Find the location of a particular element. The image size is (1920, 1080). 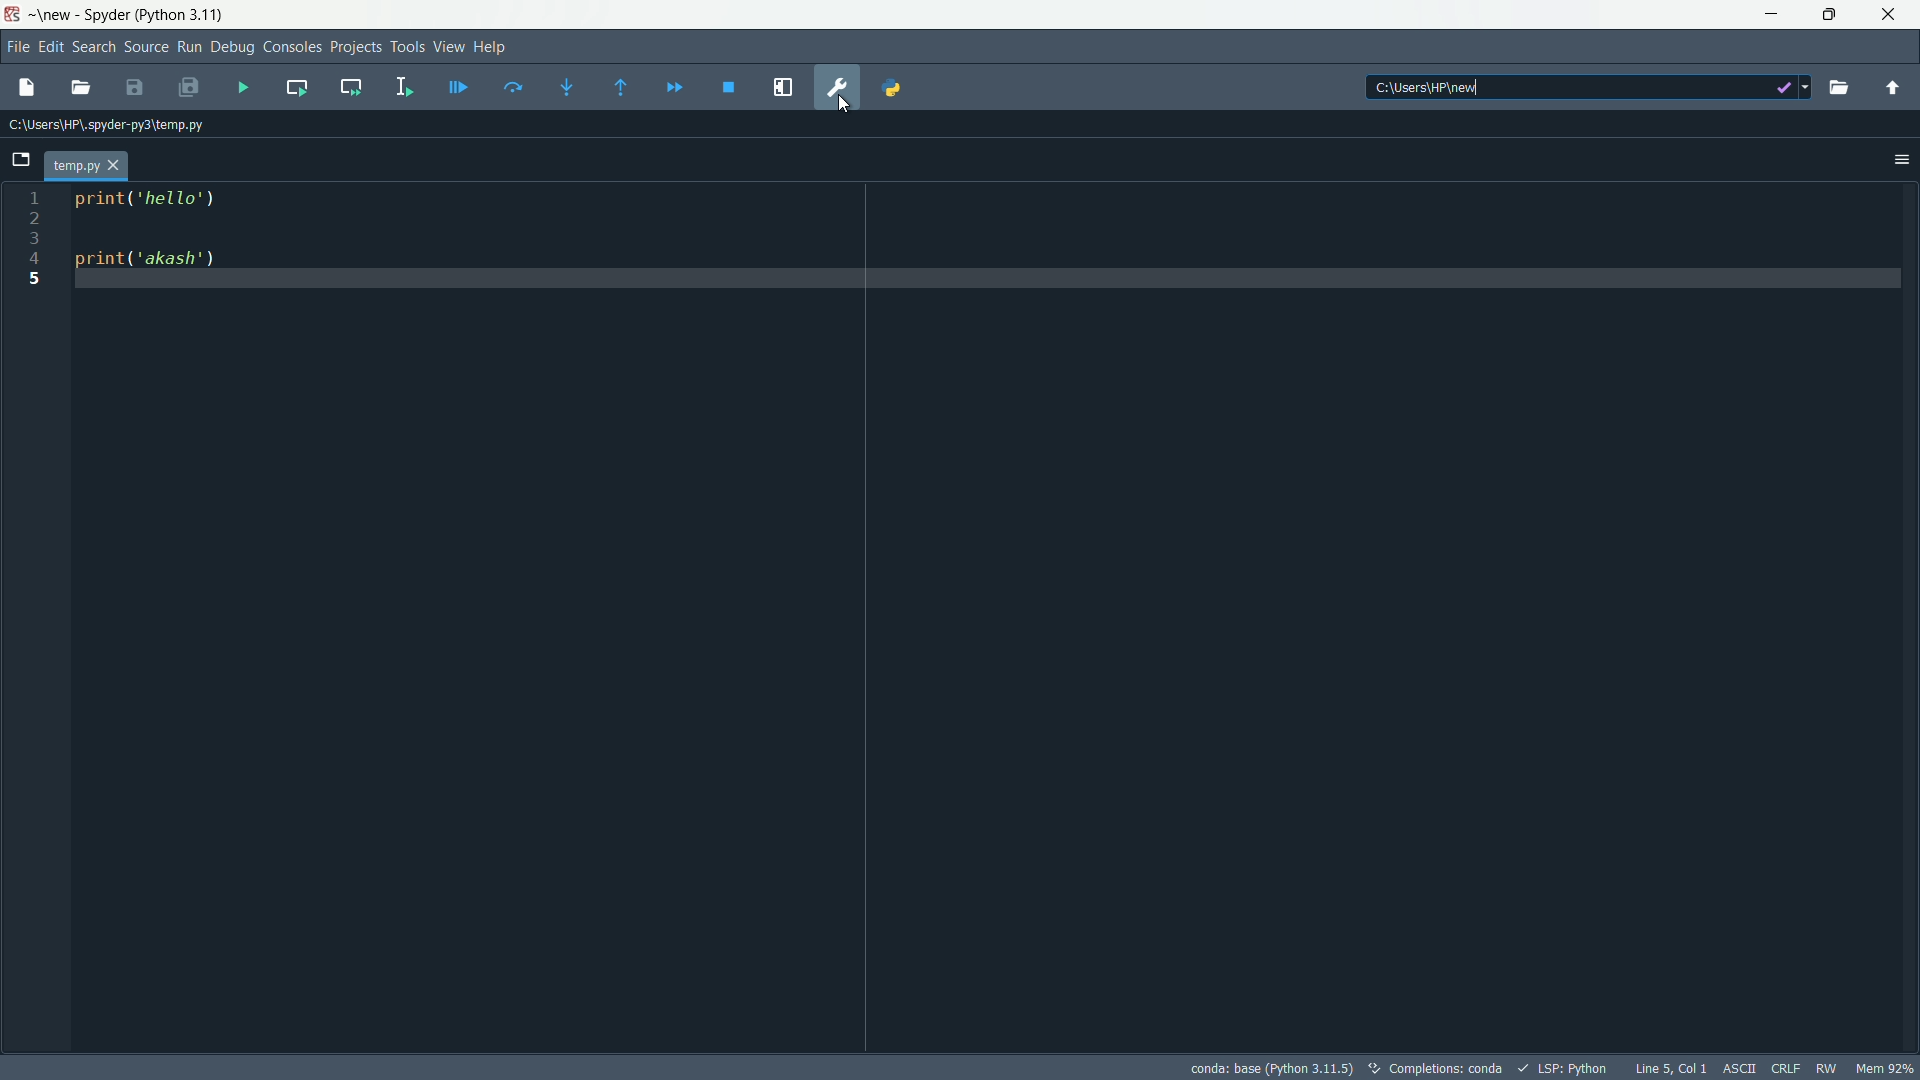

conda: base (Python 3.11.5) is located at coordinates (1271, 1067).